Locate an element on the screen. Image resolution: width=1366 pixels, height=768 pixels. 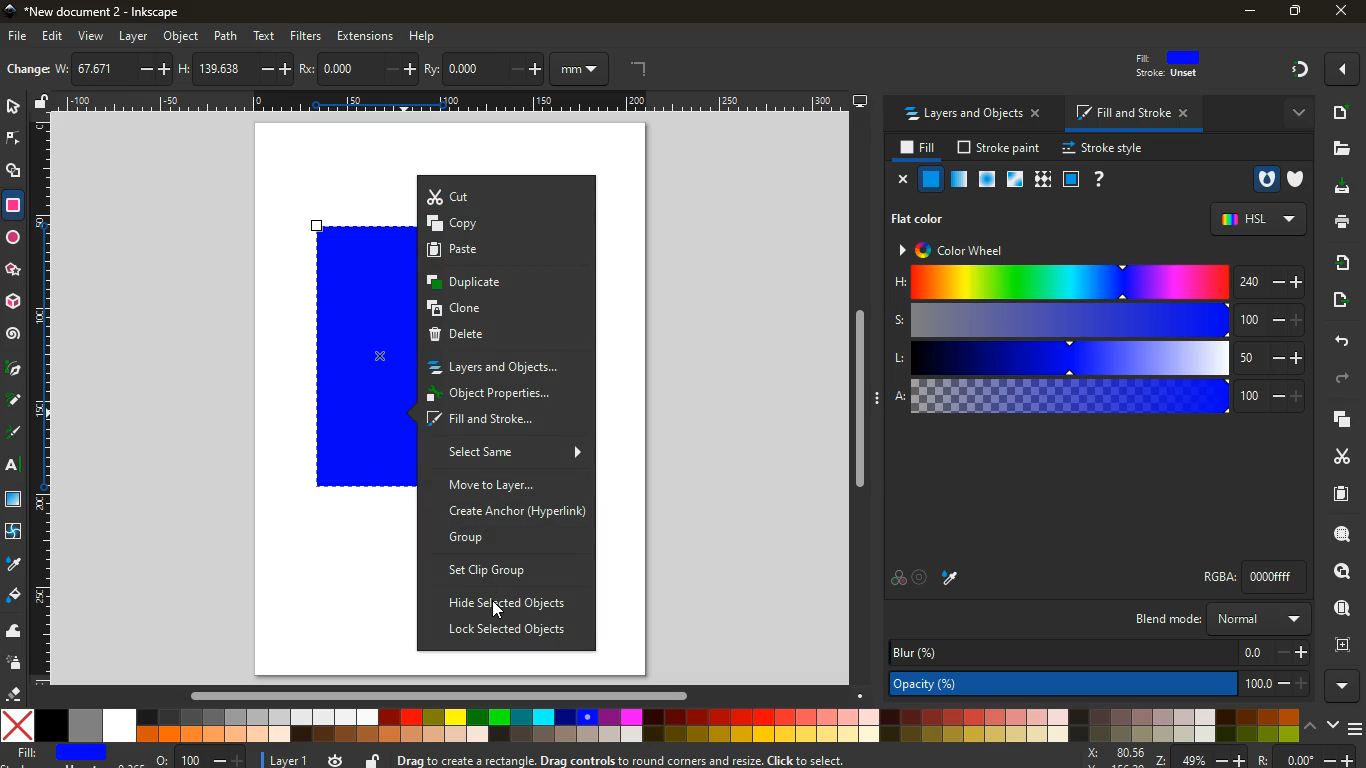
drop is located at coordinates (15, 563).